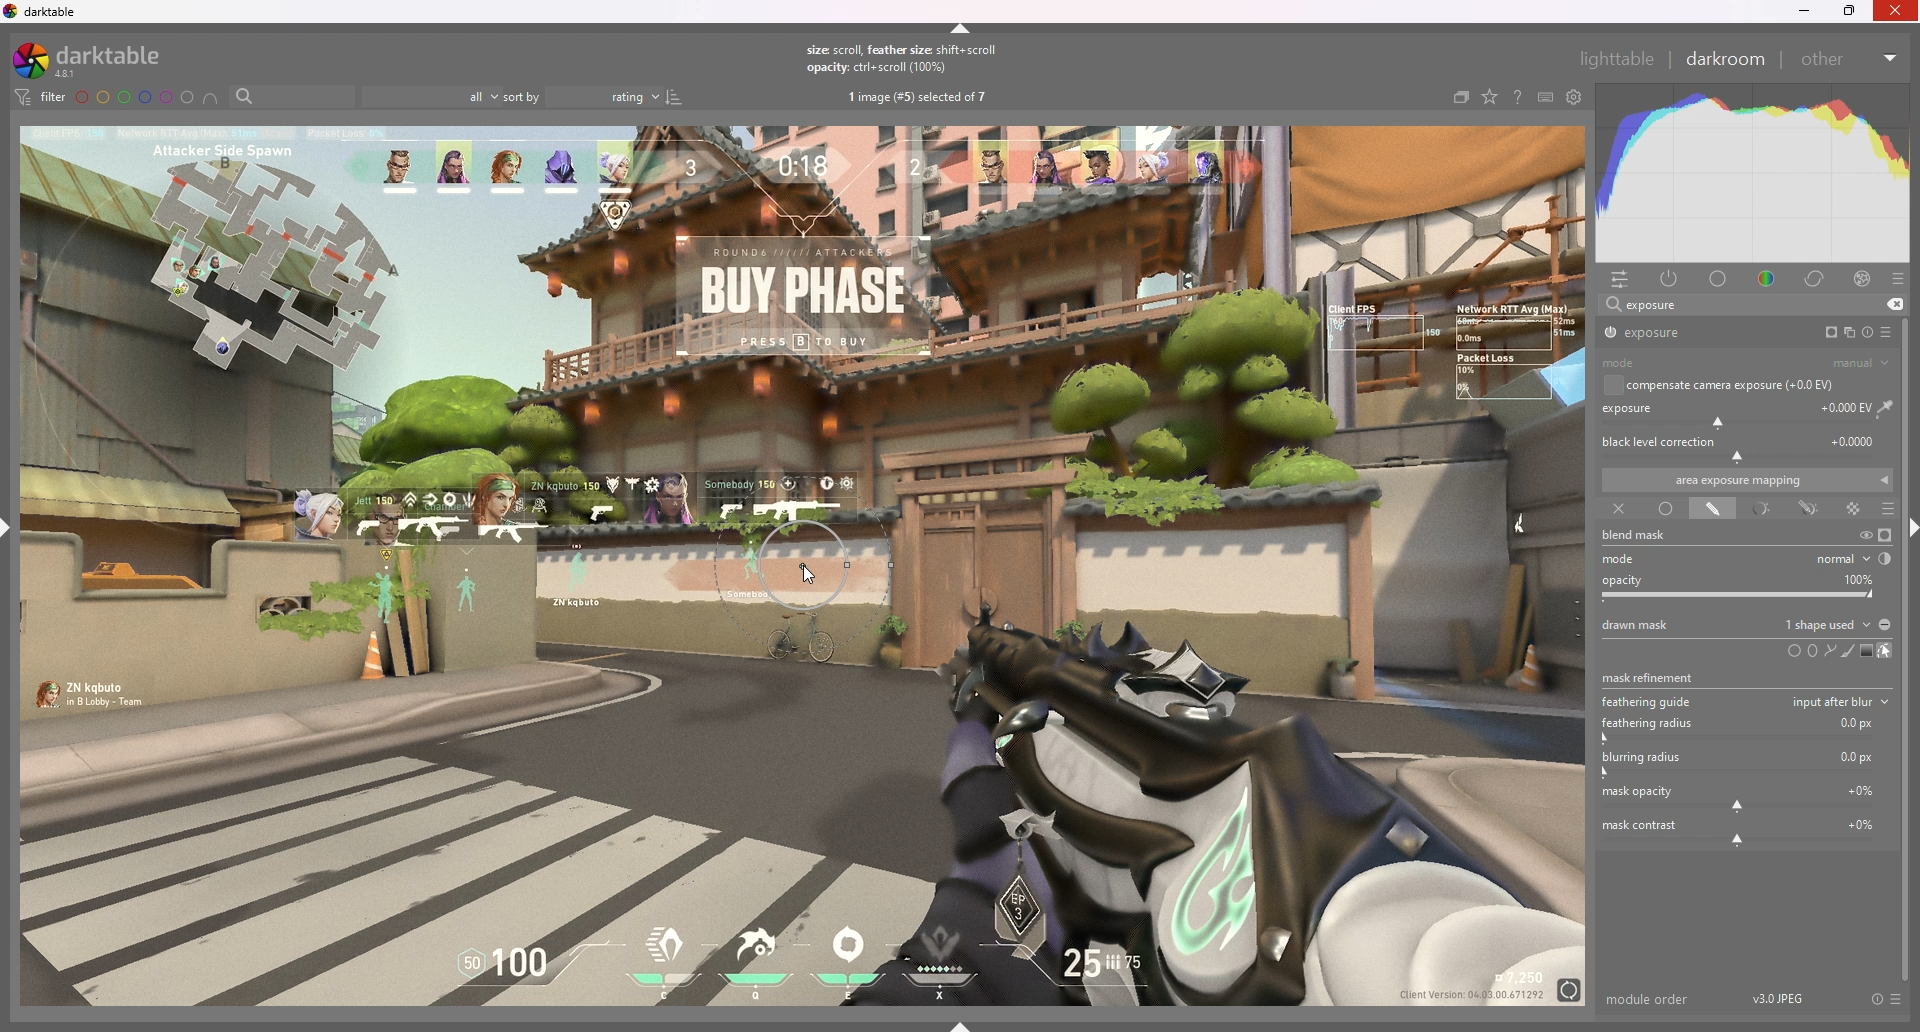 The height and width of the screenshot is (1032, 1920). I want to click on lighttable, so click(1617, 58).